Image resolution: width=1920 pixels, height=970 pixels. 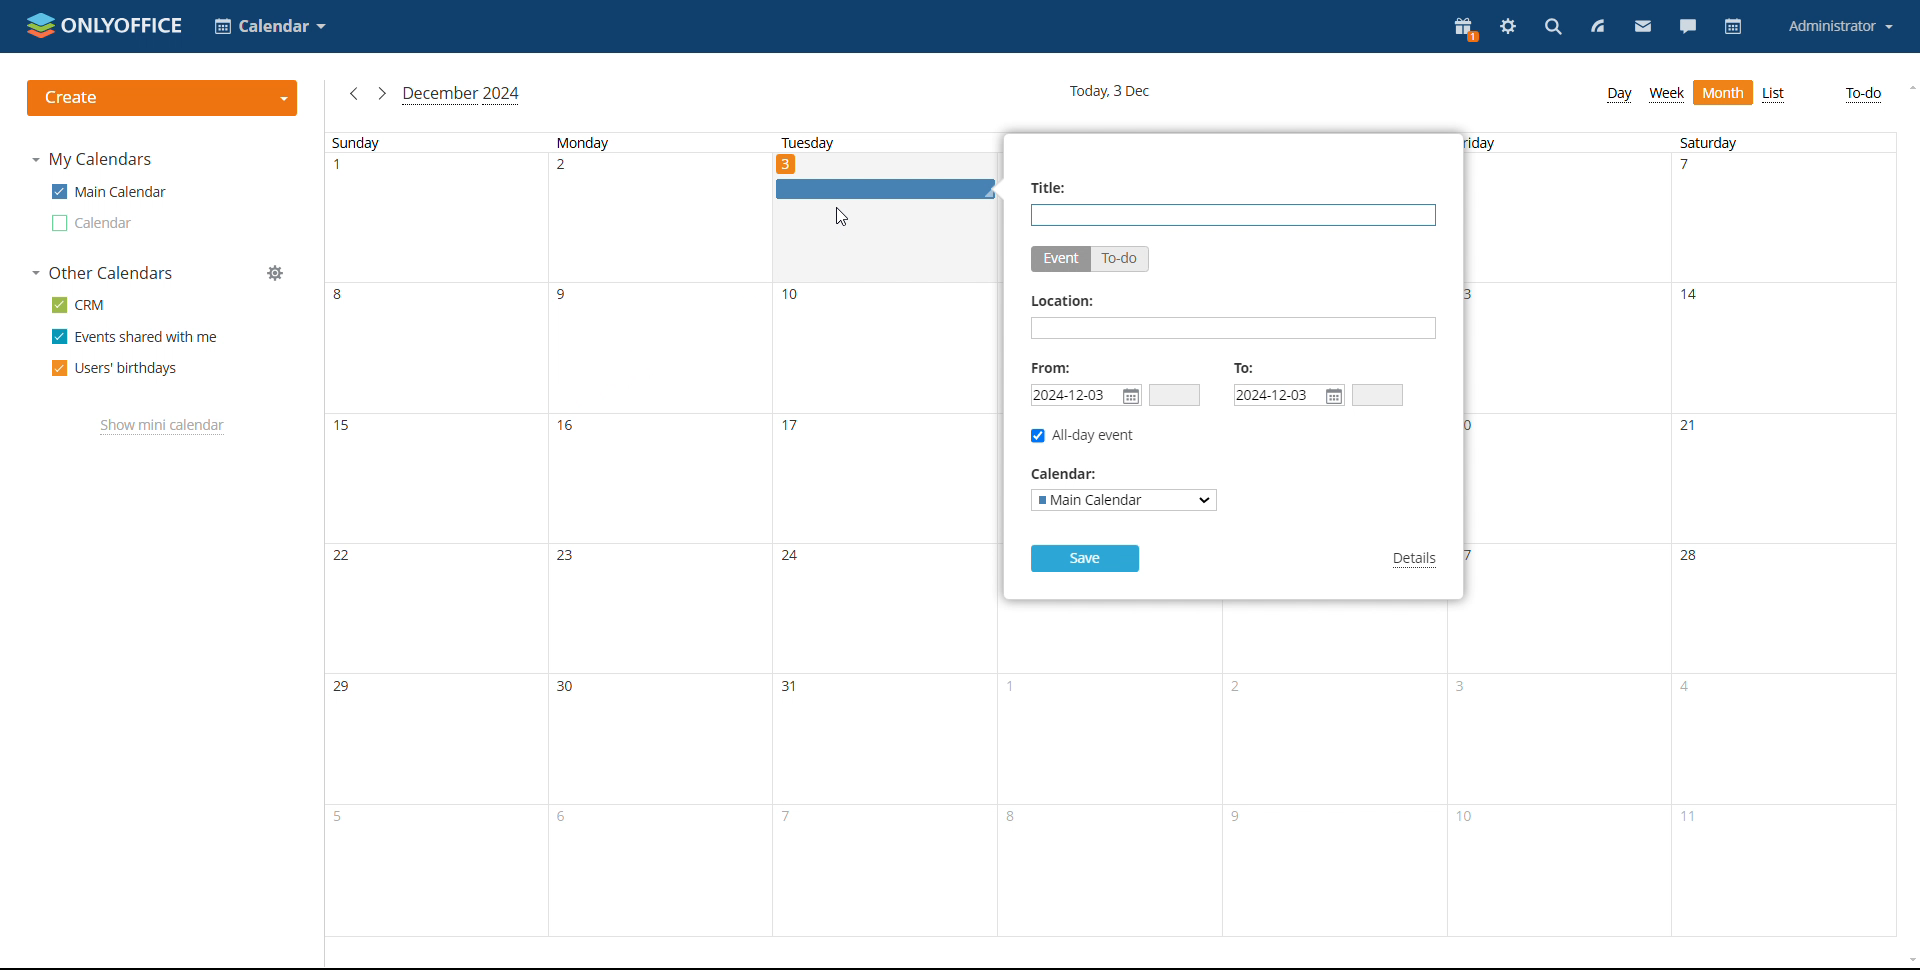 What do you see at coordinates (432, 534) in the screenshot?
I see `sunday` at bounding box center [432, 534].